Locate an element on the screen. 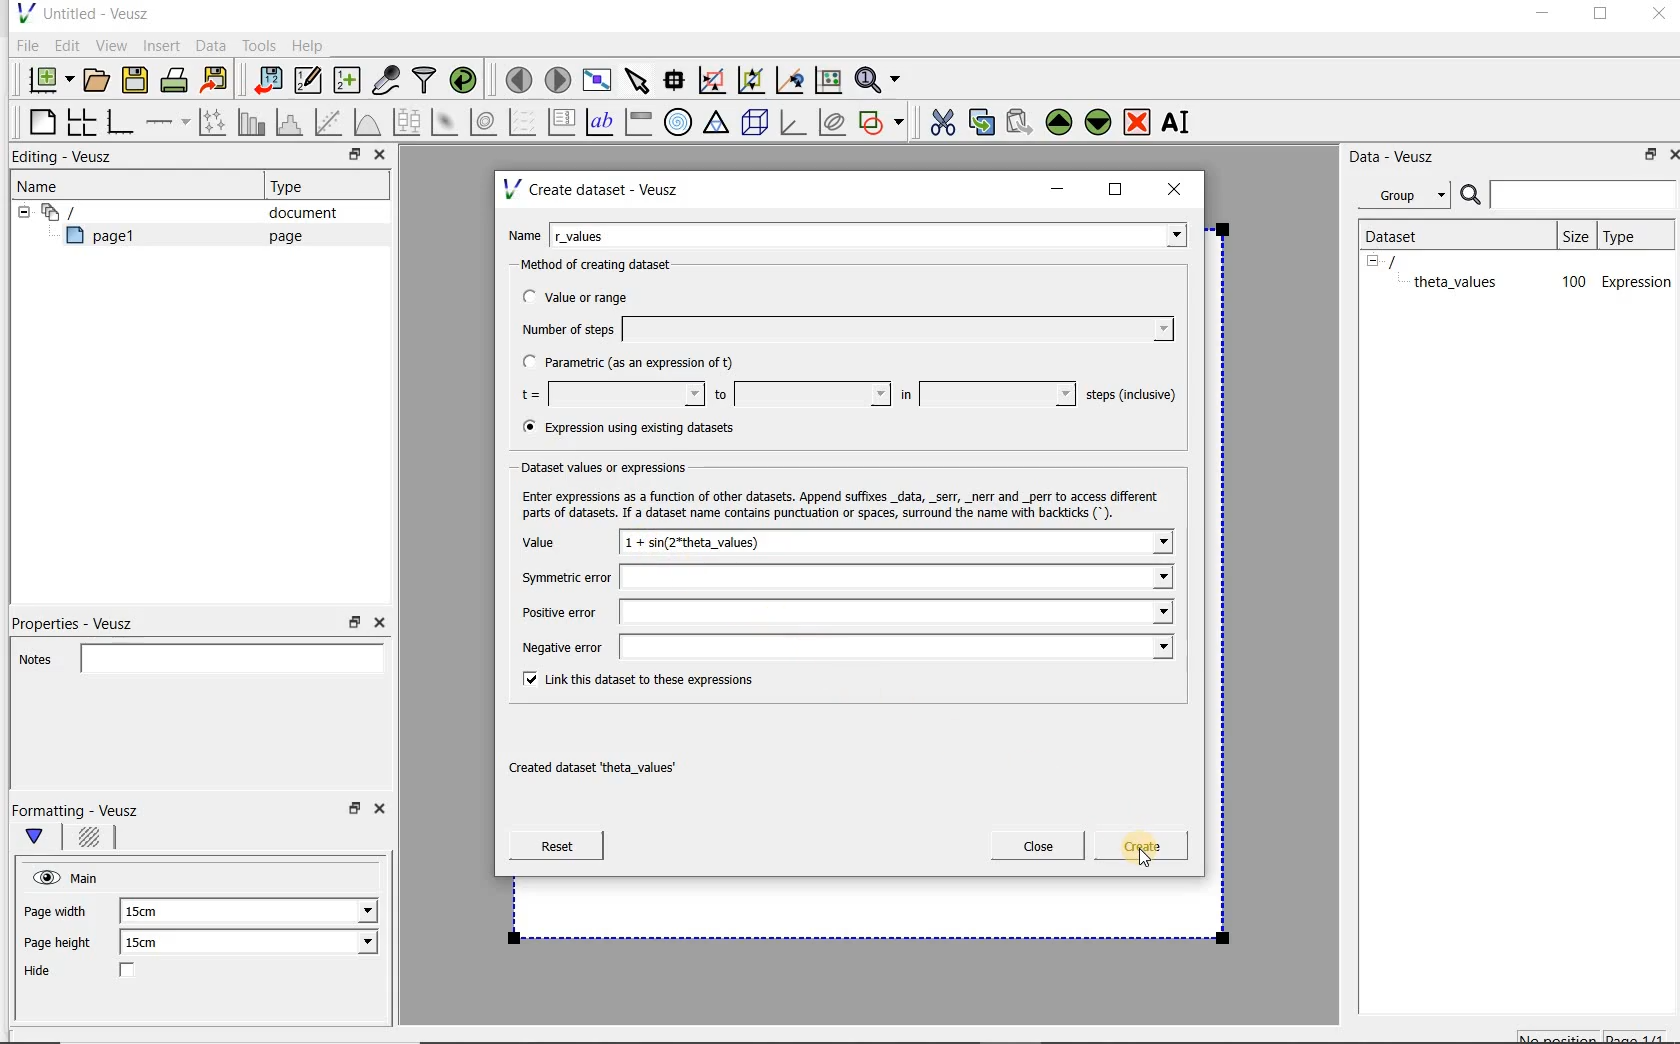 The height and width of the screenshot is (1044, 1680). restore down is located at coordinates (355, 623).